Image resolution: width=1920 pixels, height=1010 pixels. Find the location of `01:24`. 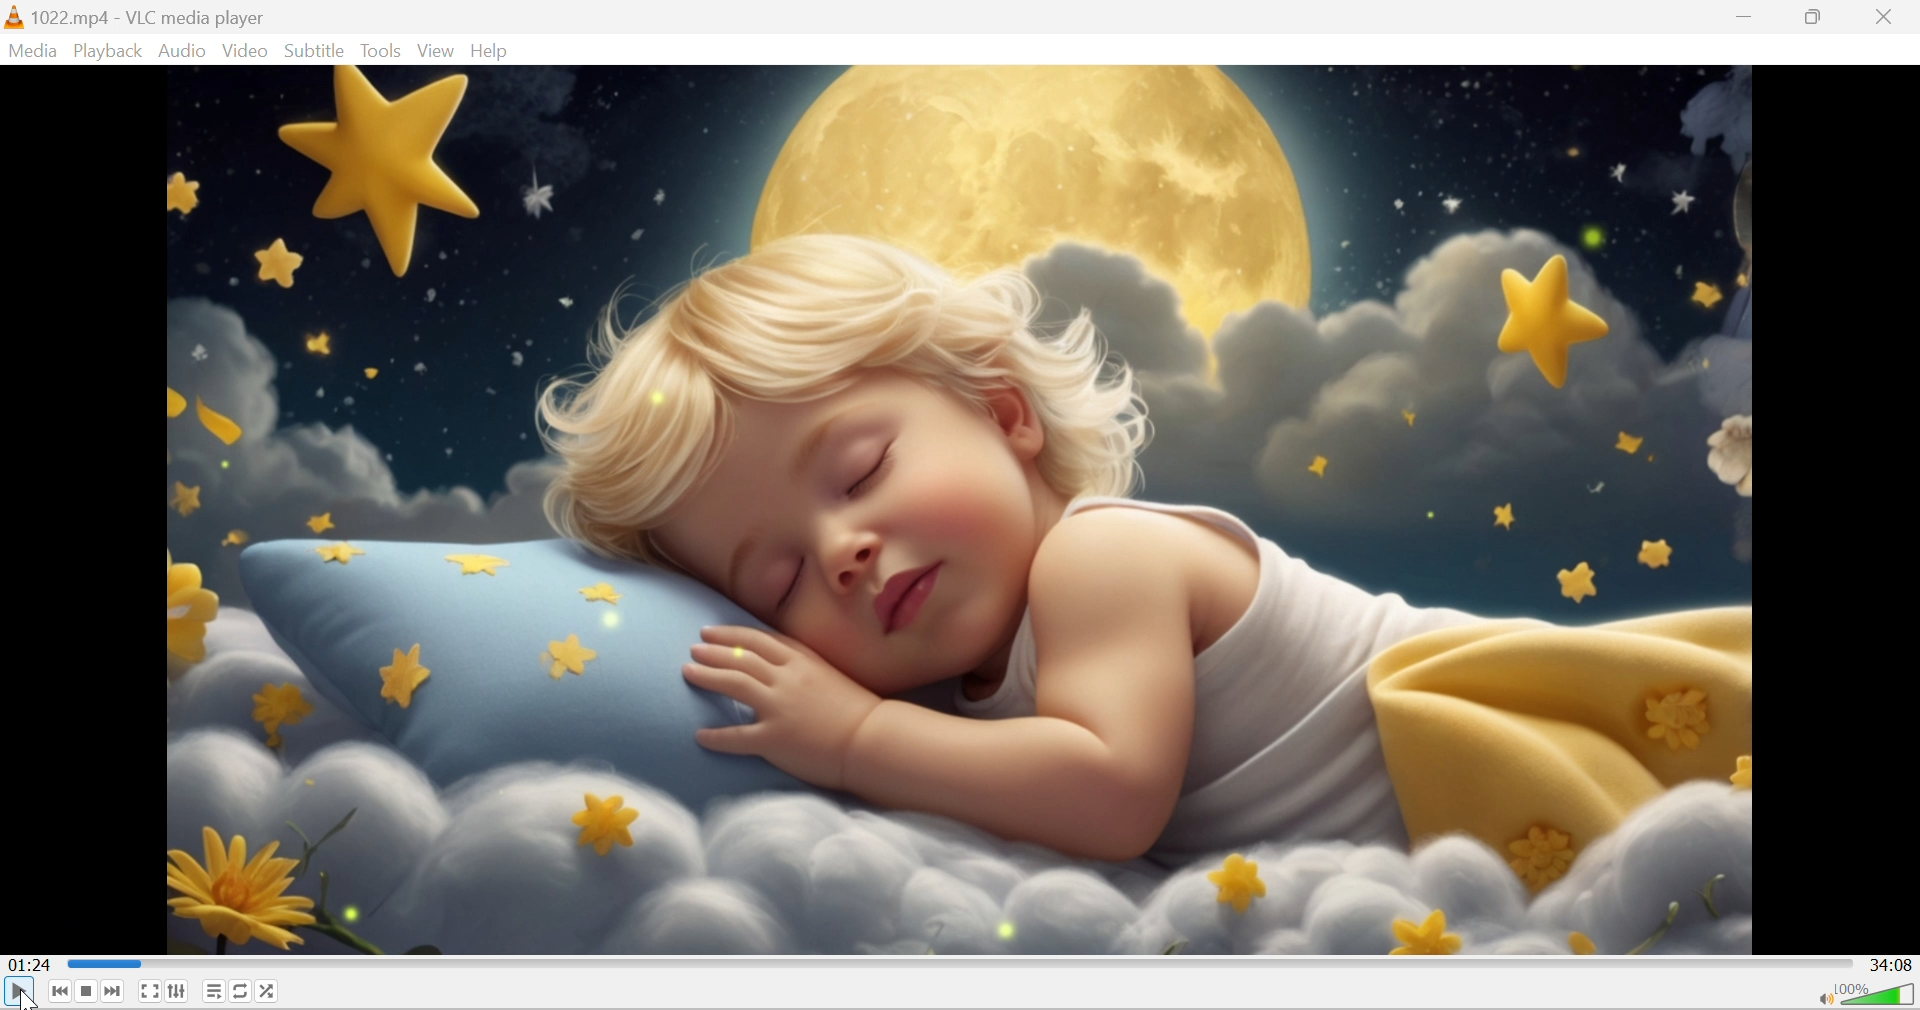

01:24 is located at coordinates (28, 963).